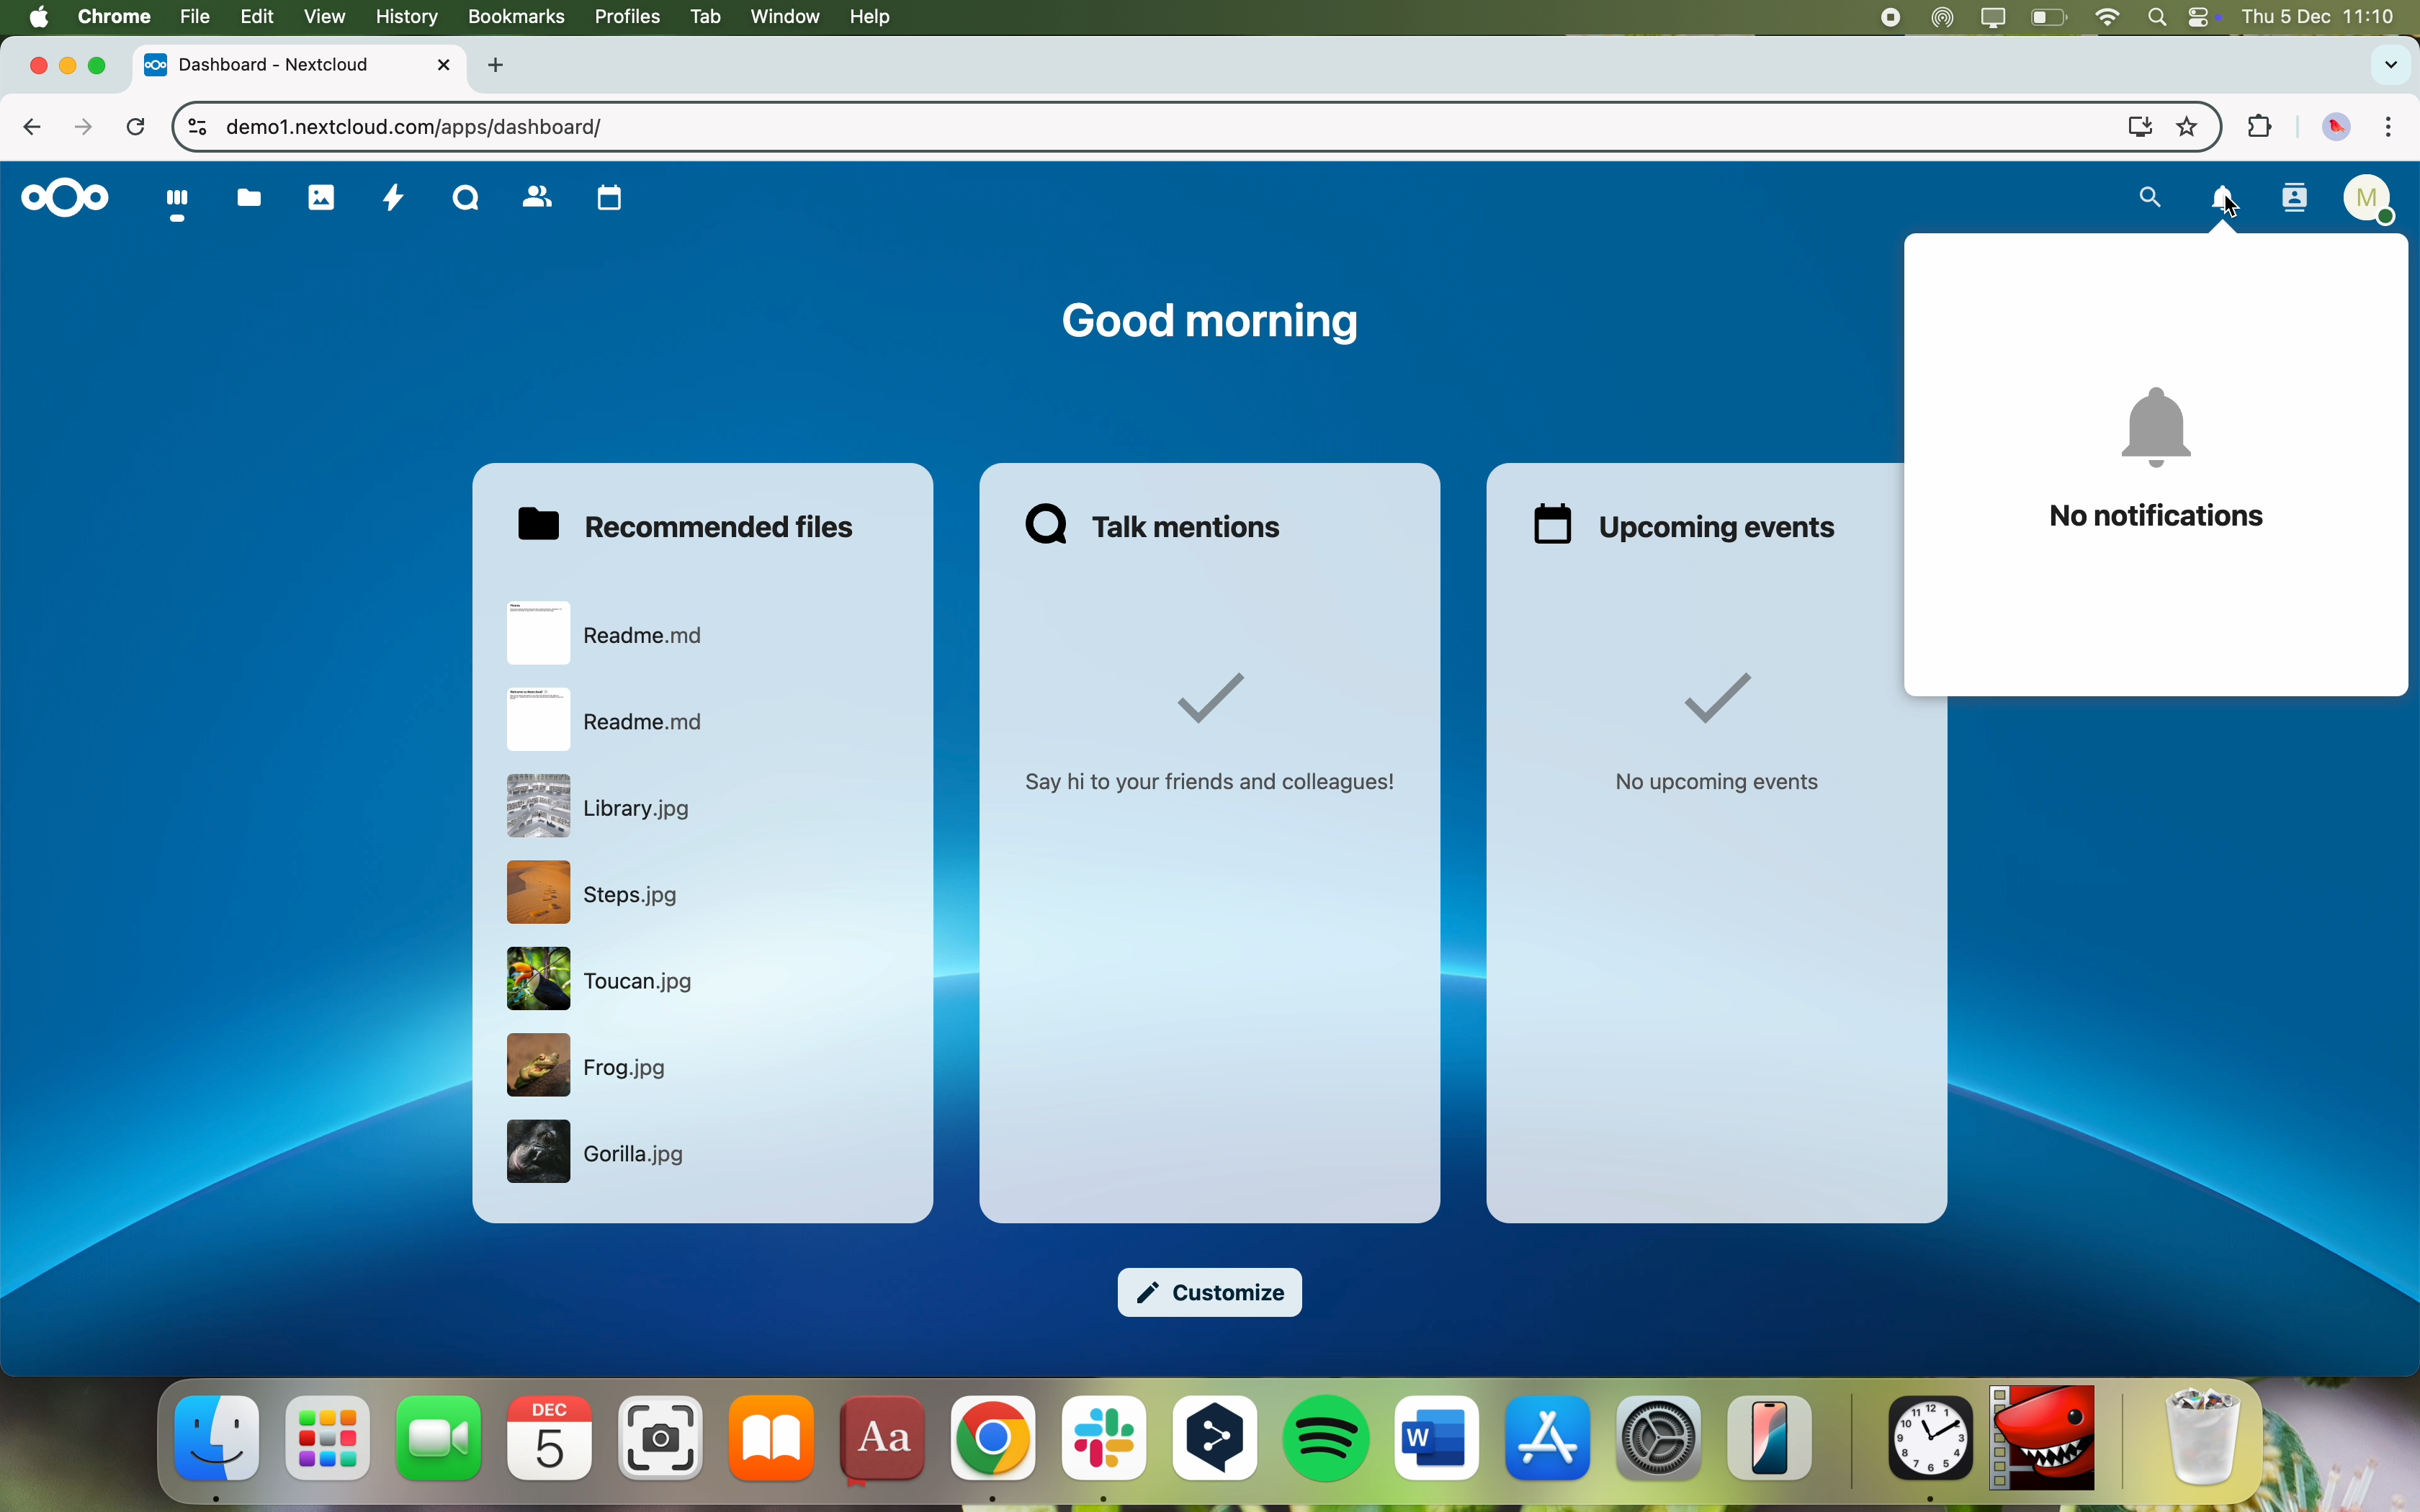 This screenshot has width=2420, height=1512. Describe the element at coordinates (2108, 16) in the screenshot. I see `wifi` at that location.